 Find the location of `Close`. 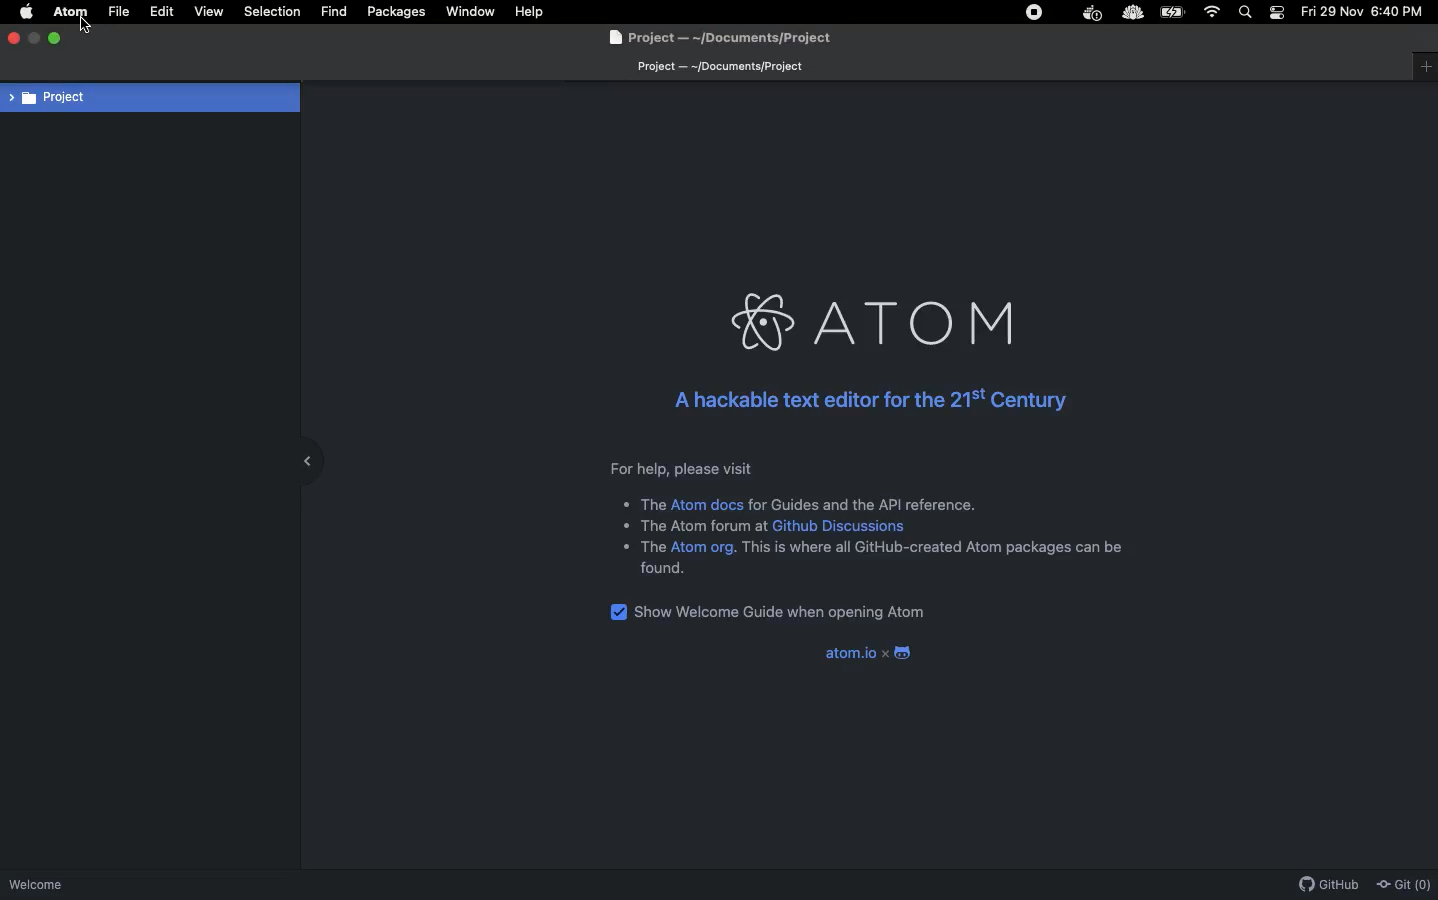

Close is located at coordinates (16, 37).